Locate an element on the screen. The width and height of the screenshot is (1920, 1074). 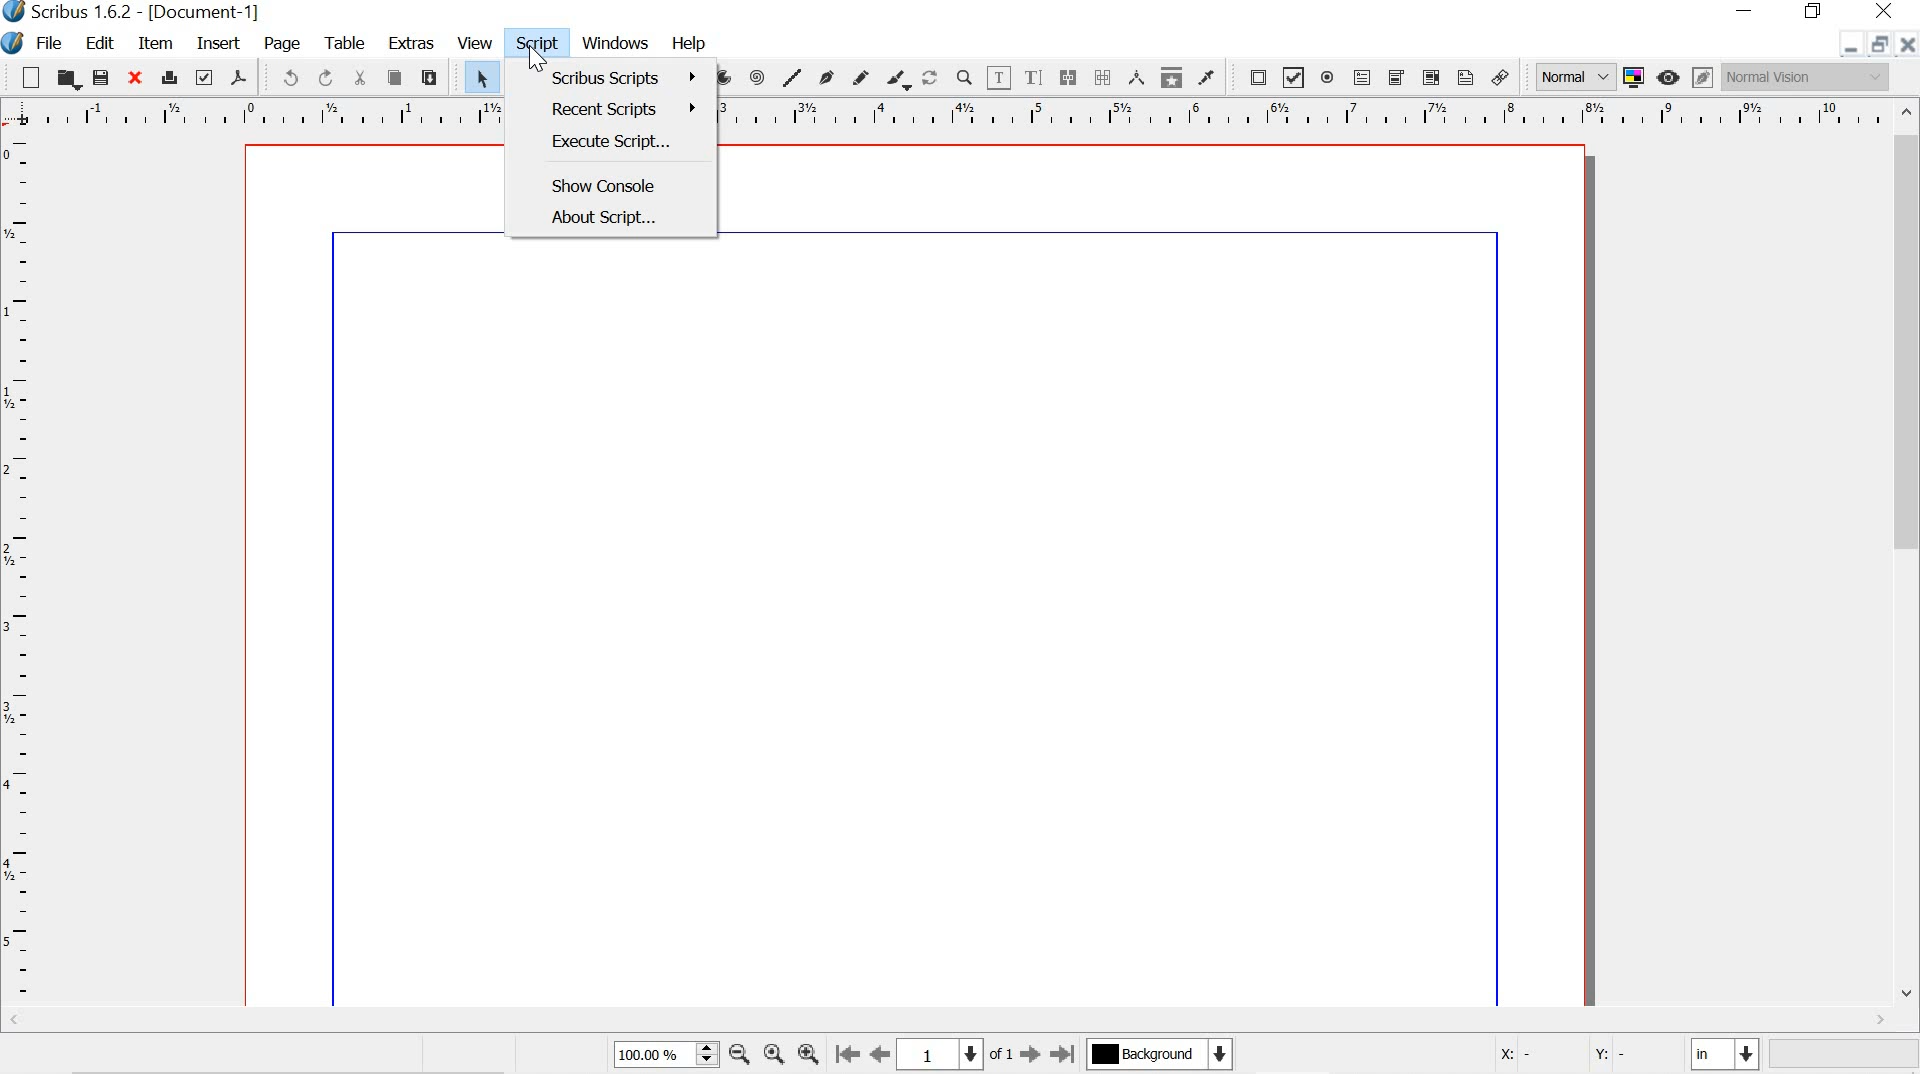
insert is located at coordinates (217, 44).